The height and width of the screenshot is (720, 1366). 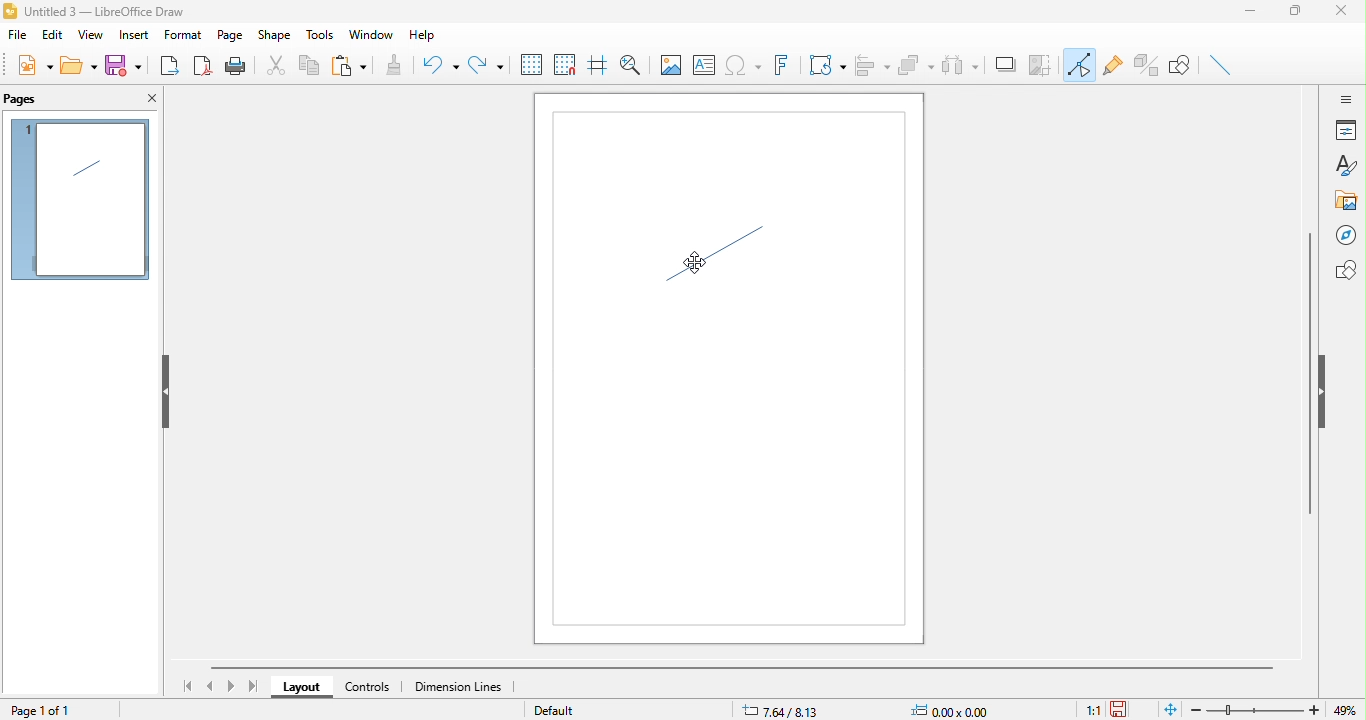 What do you see at coordinates (21, 38) in the screenshot?
I see `file` at bounding box center [21, 38].